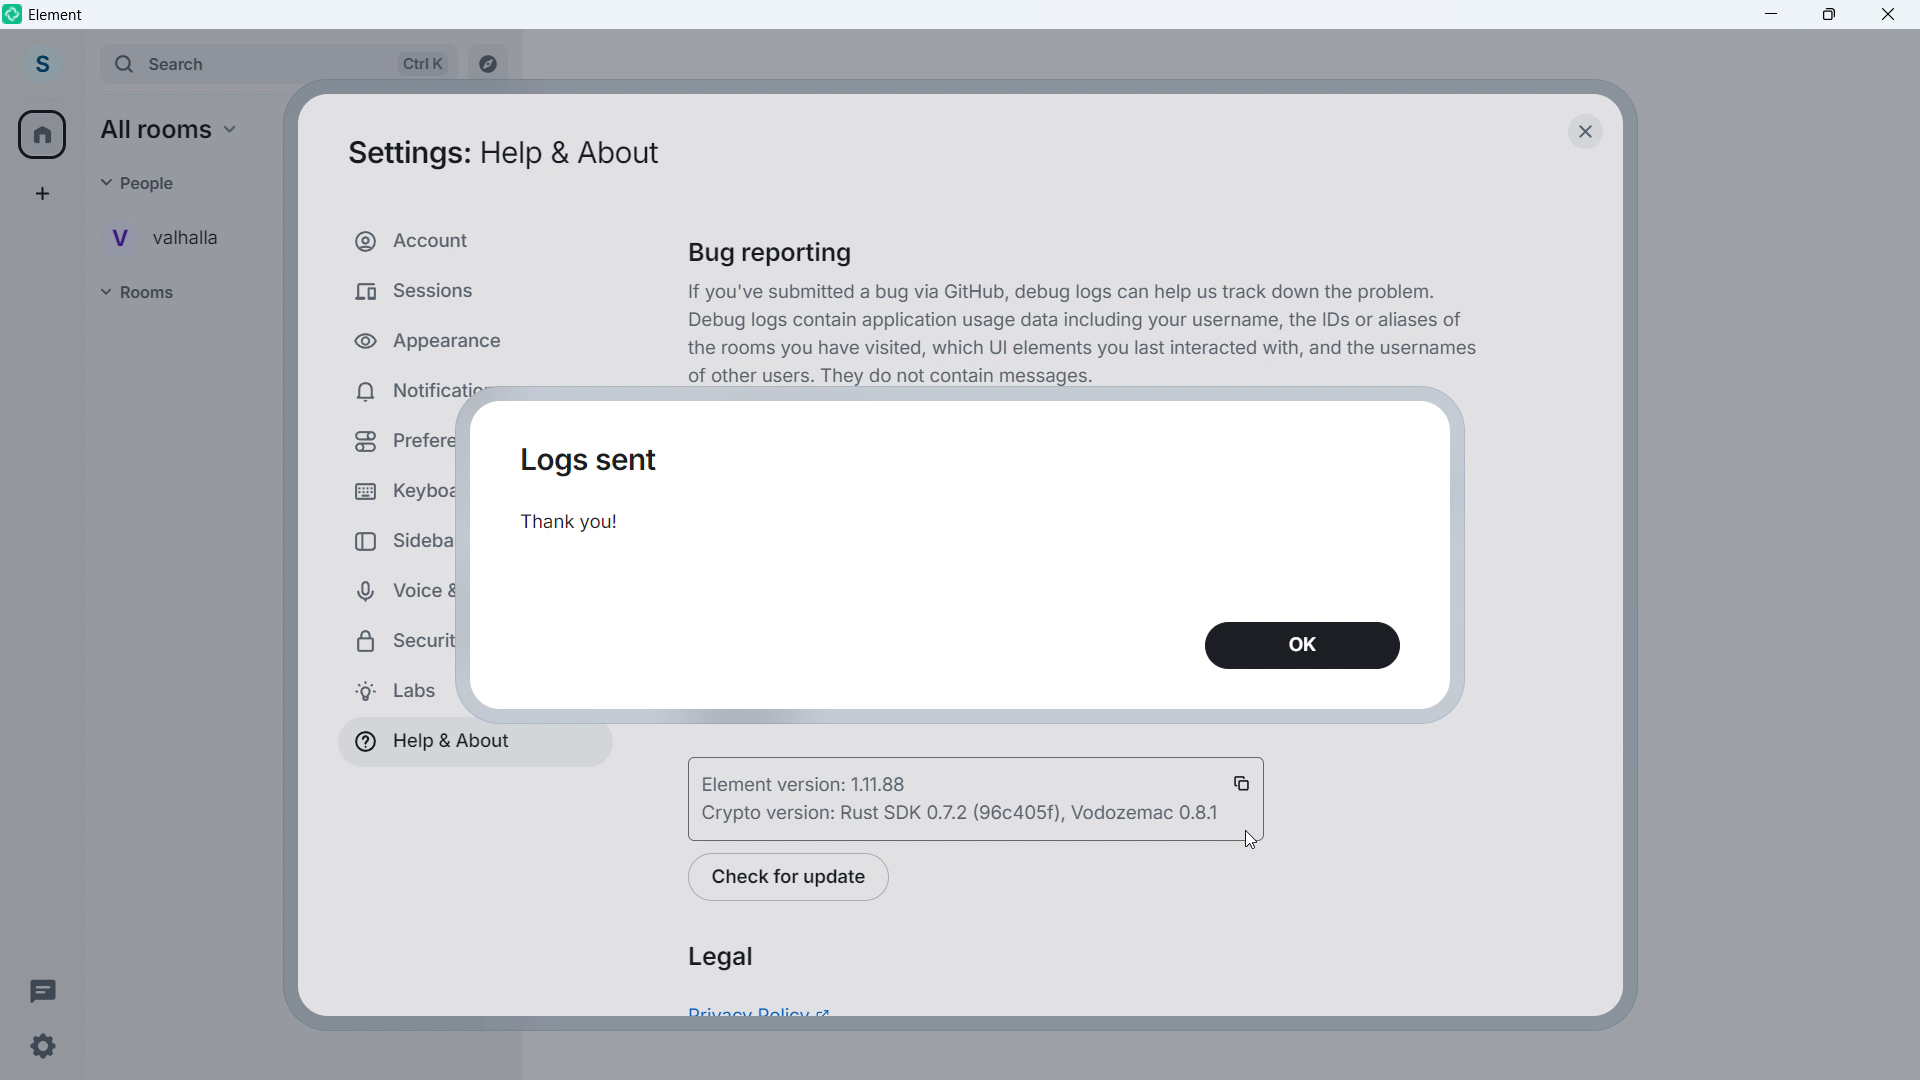 The image size is (1920, 1080). What do you see at coordinates (44, 989) in the screenshot?
I see `Threads ` at bounding box center [44, 989].